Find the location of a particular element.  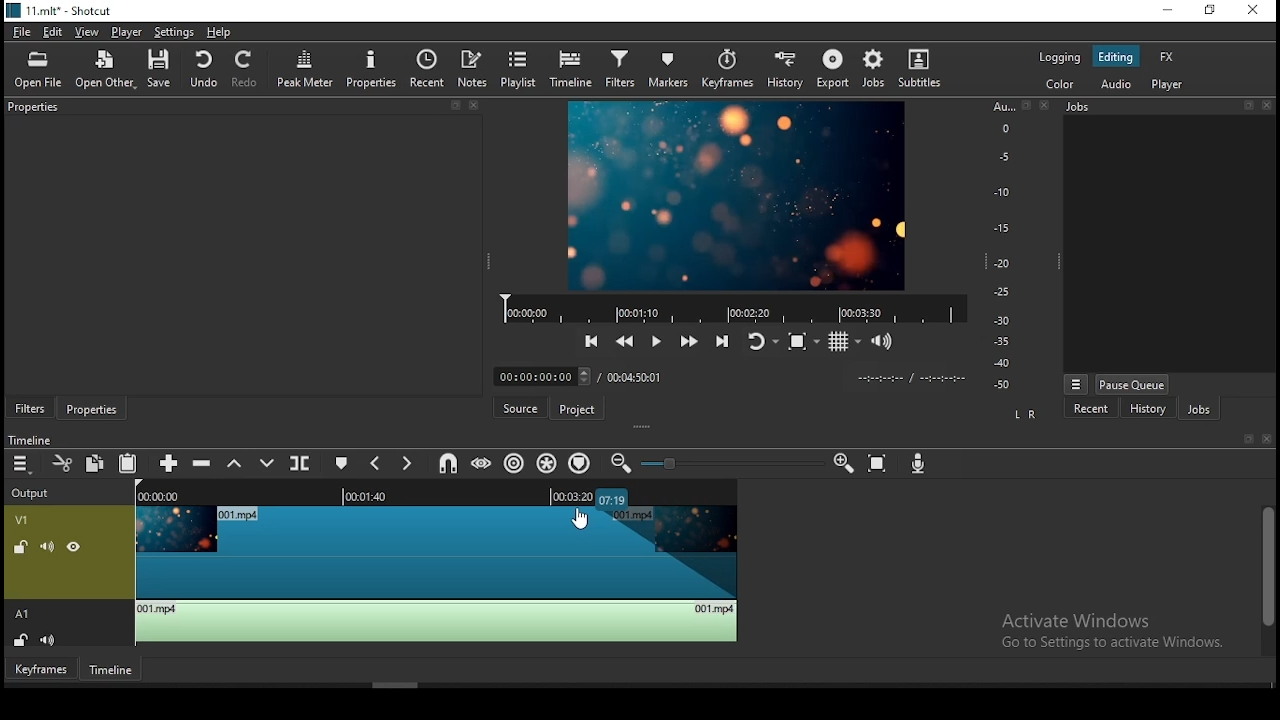

play quickly forwards is located at coordinates (689, 342).